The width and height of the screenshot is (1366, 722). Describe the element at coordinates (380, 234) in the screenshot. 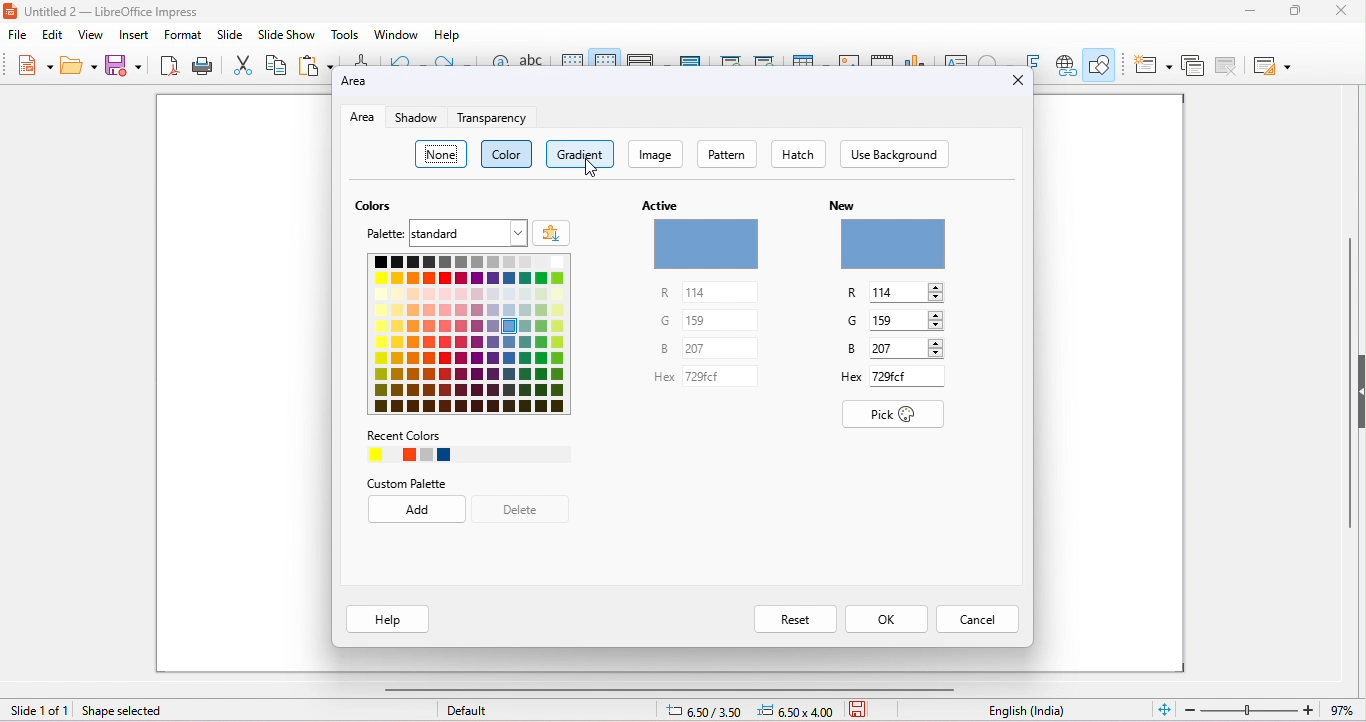

I see `palette` at that location.